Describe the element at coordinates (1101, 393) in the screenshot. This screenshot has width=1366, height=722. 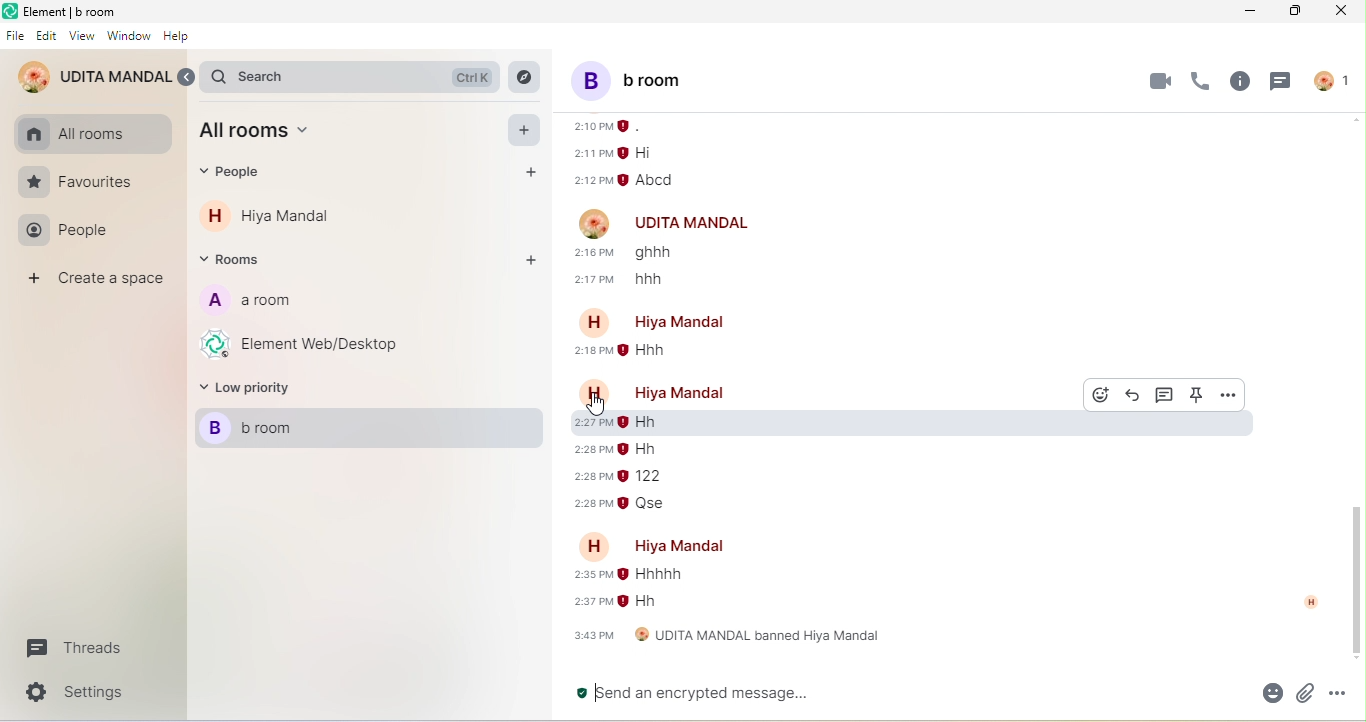
I see `react` at that location.